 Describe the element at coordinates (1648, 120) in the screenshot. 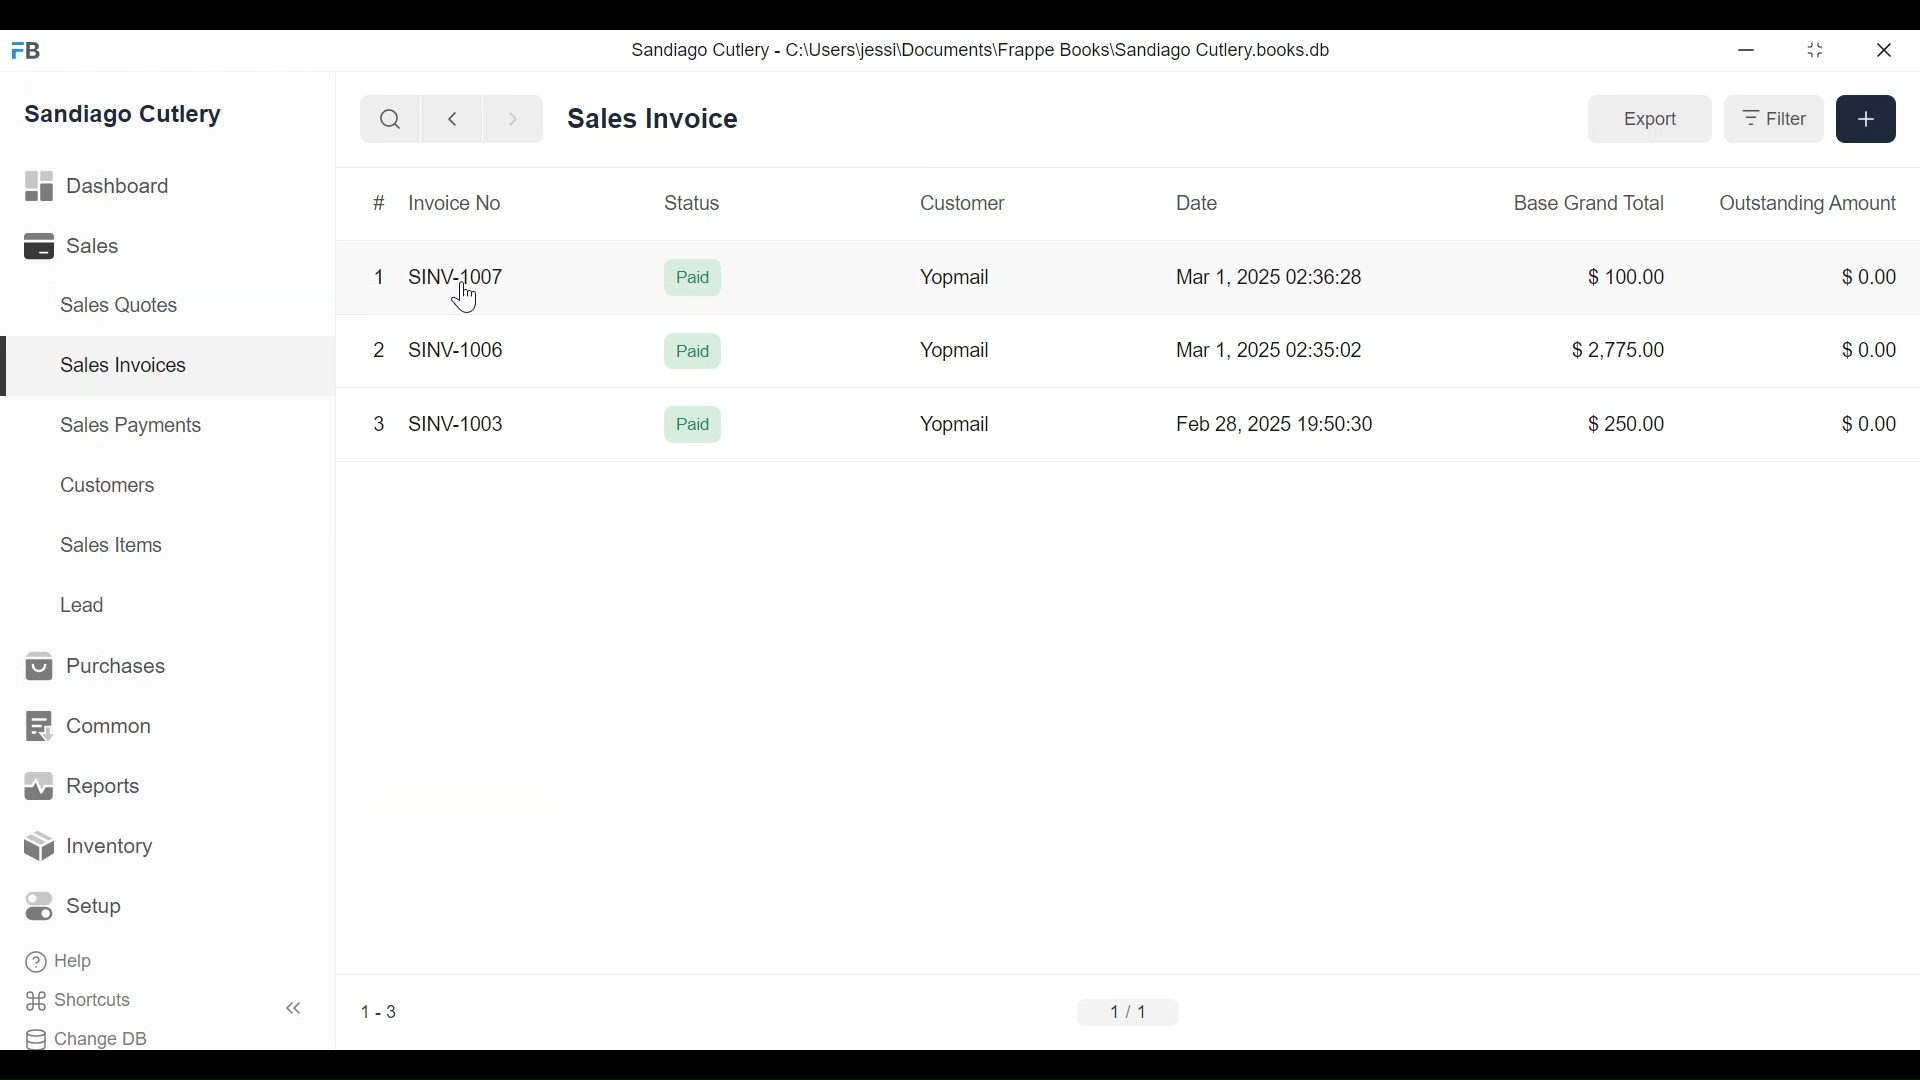

I see `Export` at that location.